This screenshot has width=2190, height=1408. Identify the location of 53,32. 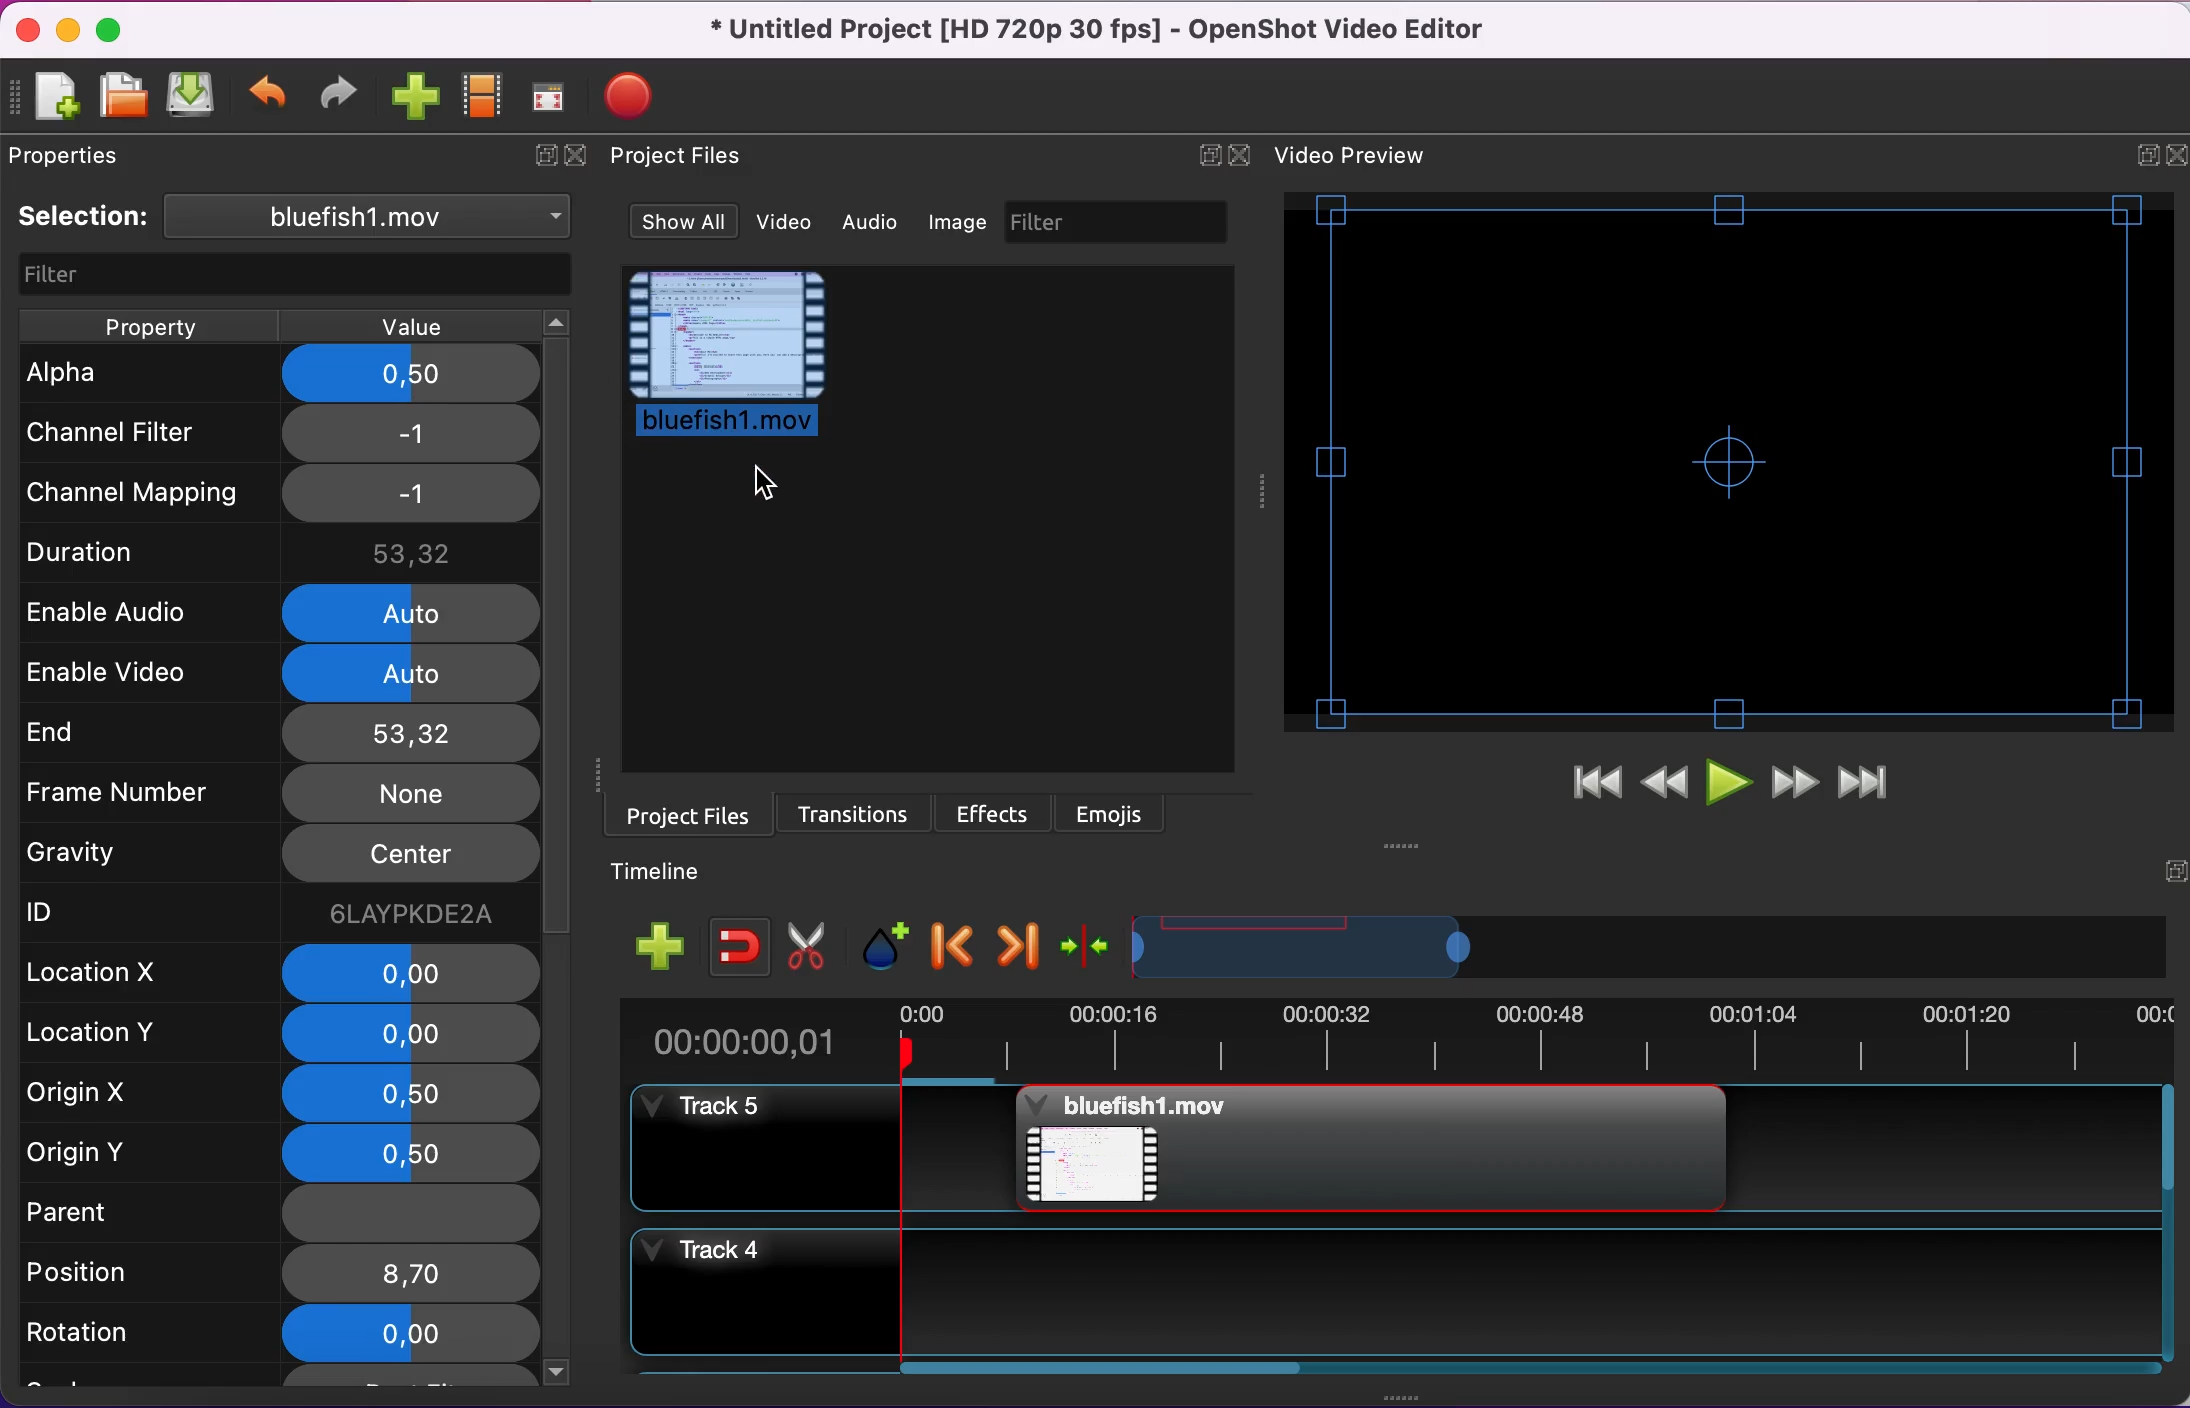
(409, 733).